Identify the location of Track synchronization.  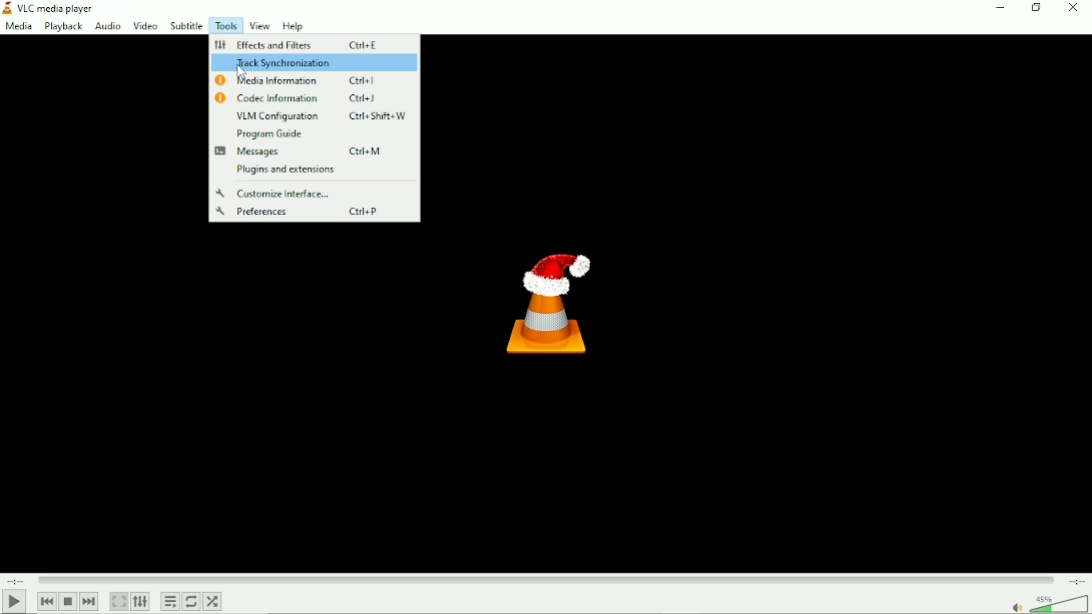
(315, 63).